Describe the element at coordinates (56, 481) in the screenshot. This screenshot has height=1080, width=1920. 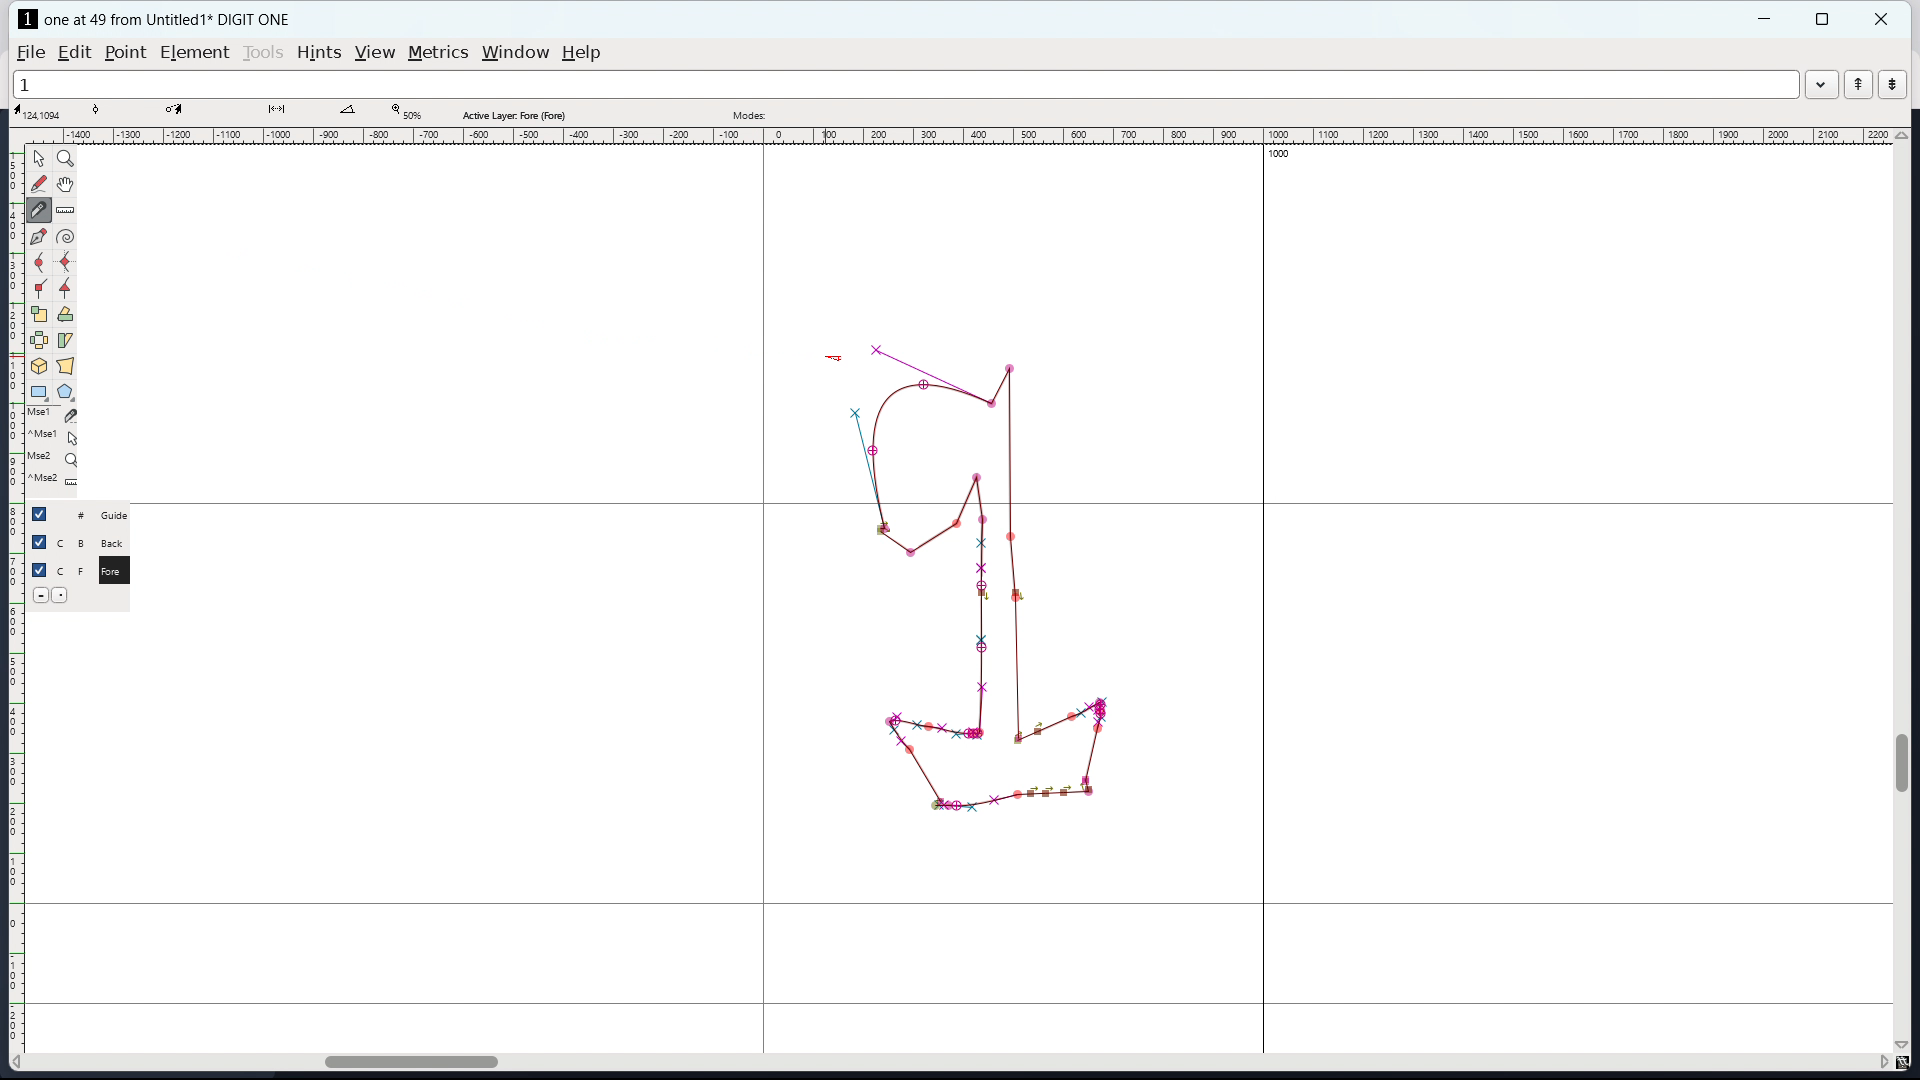
I see `^mse2` at that location.